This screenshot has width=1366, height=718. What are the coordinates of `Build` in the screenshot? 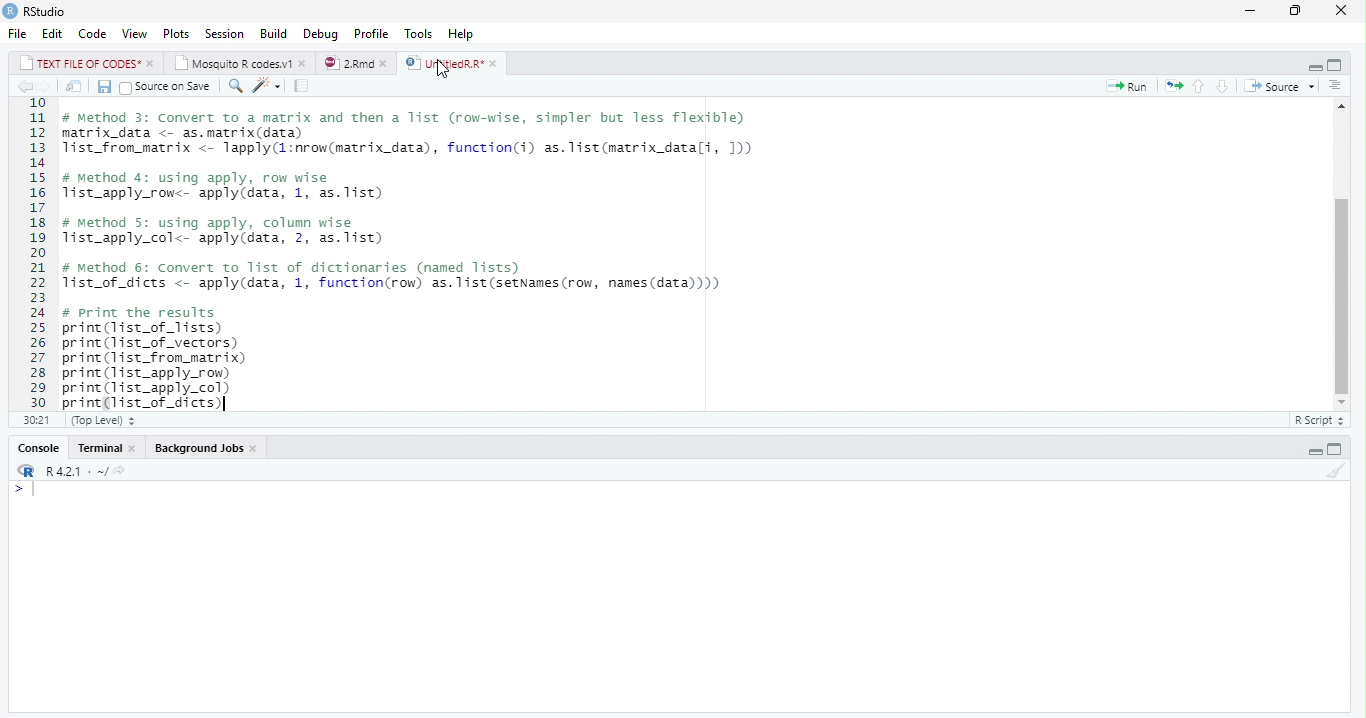 It's located at (272, 33).